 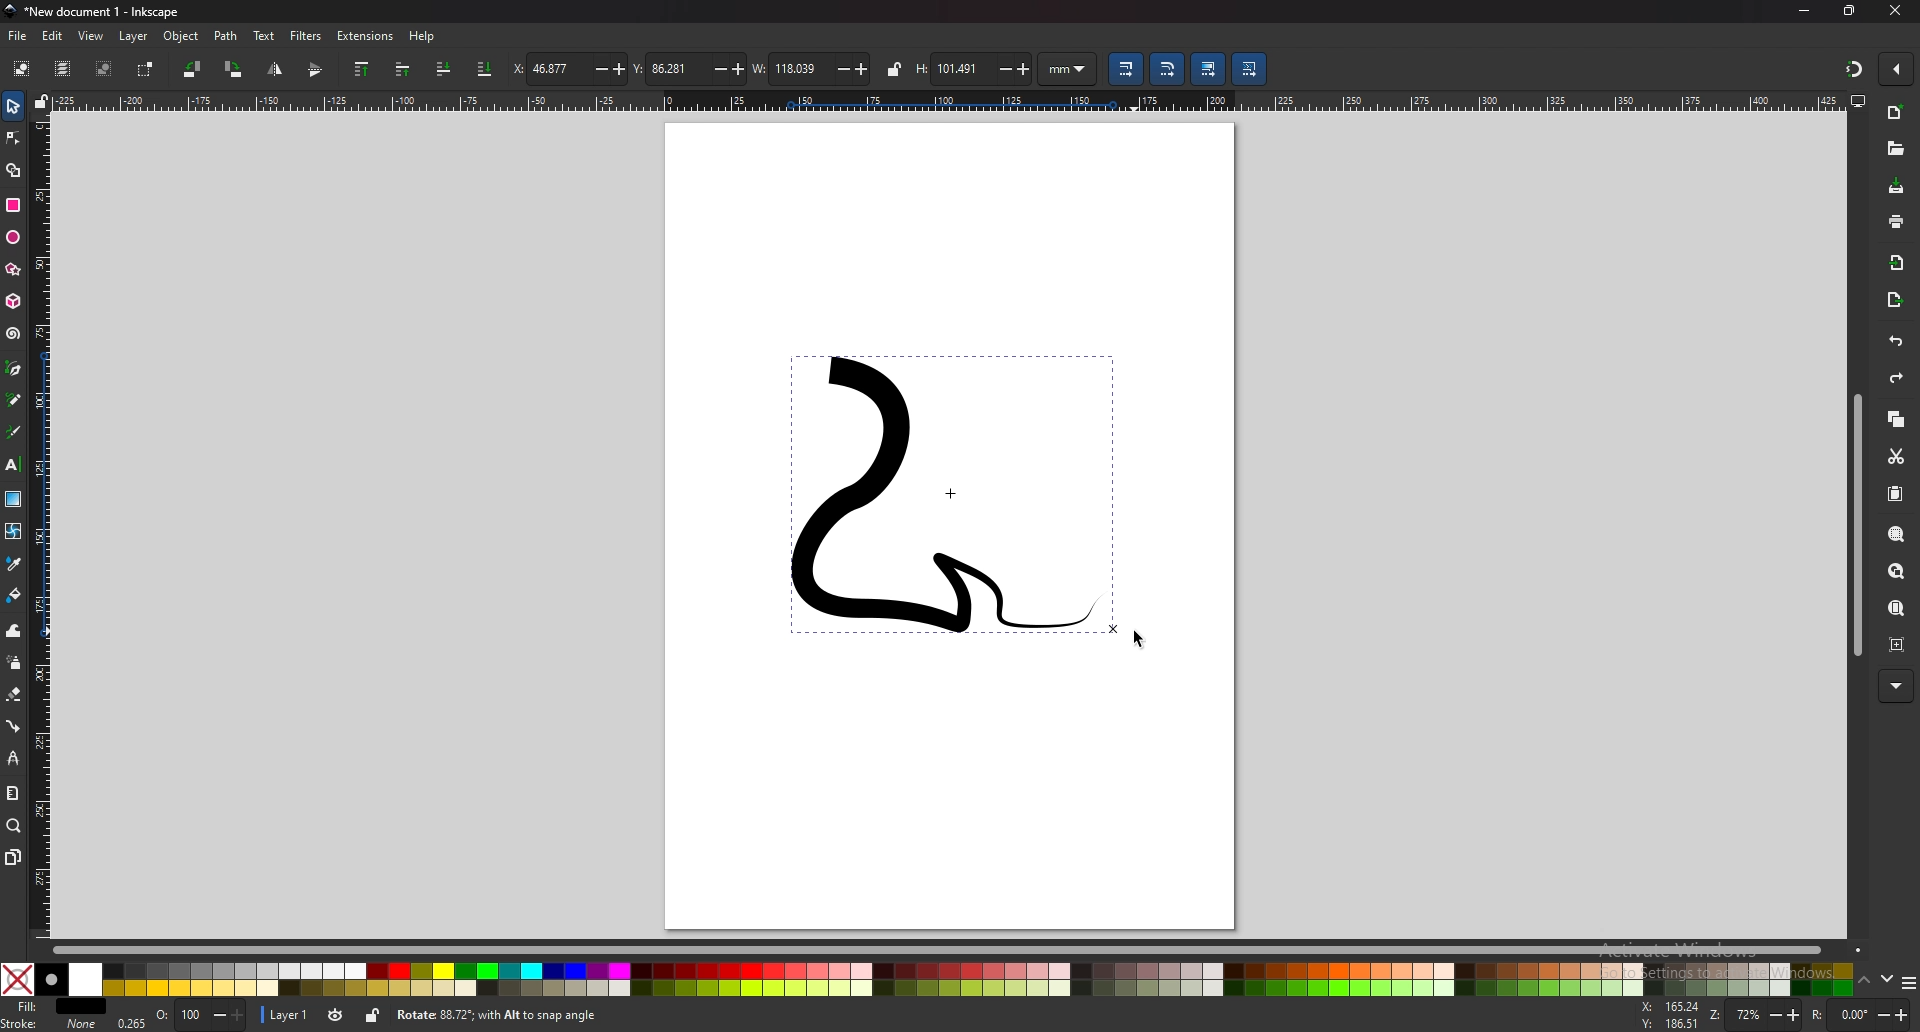 I want to click on ZOOM, so click(x=1757, y=1014).